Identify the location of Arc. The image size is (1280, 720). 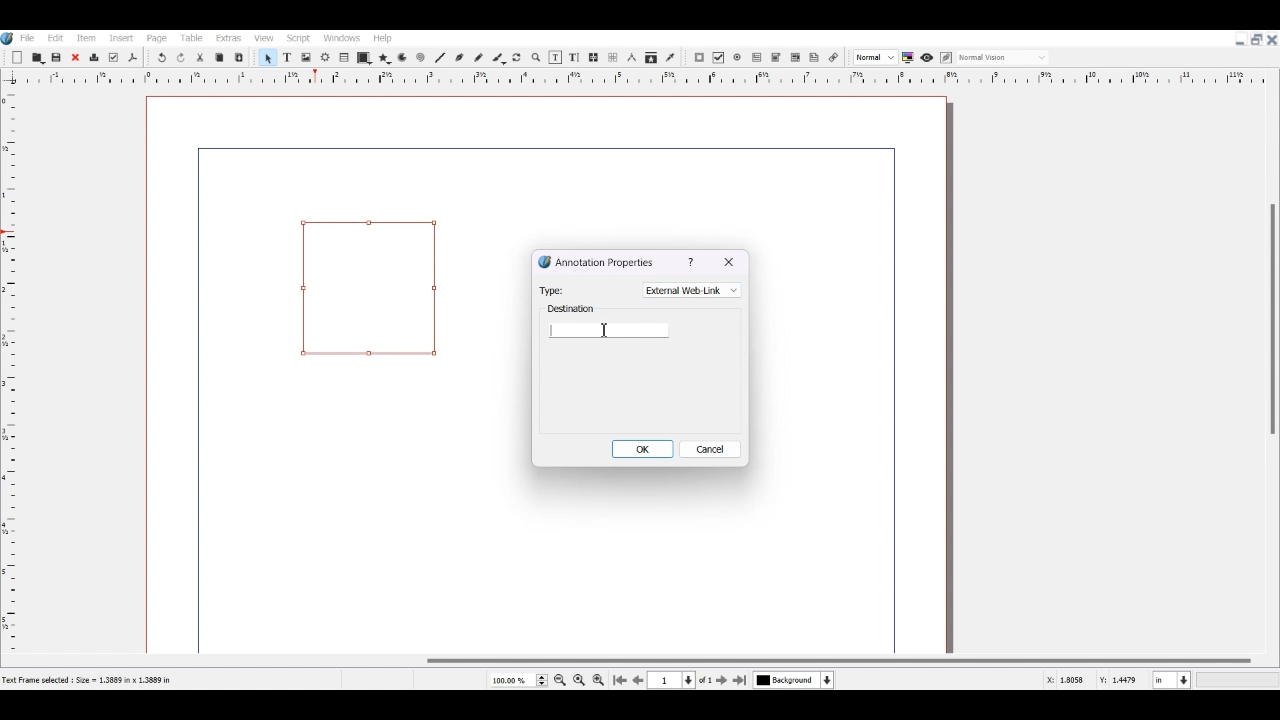
(402, 59).